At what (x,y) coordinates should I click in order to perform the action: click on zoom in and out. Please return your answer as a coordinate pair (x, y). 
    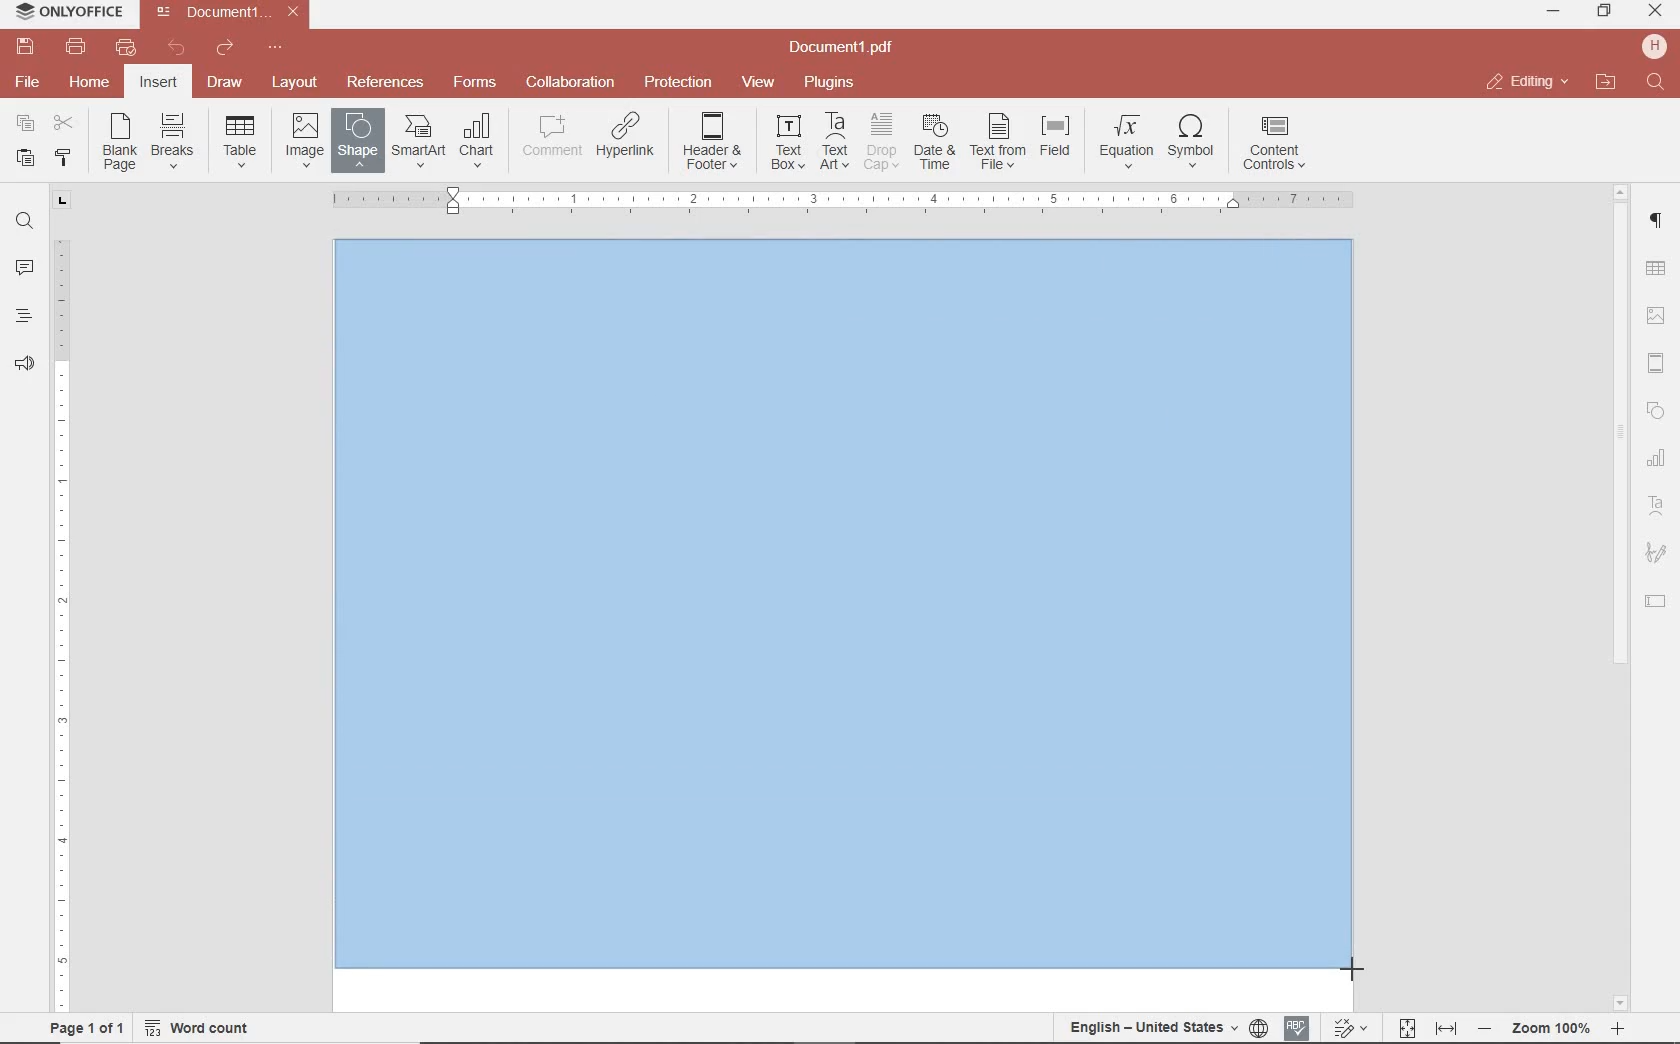
    Looking at the image, I should click on (1551, 1029).